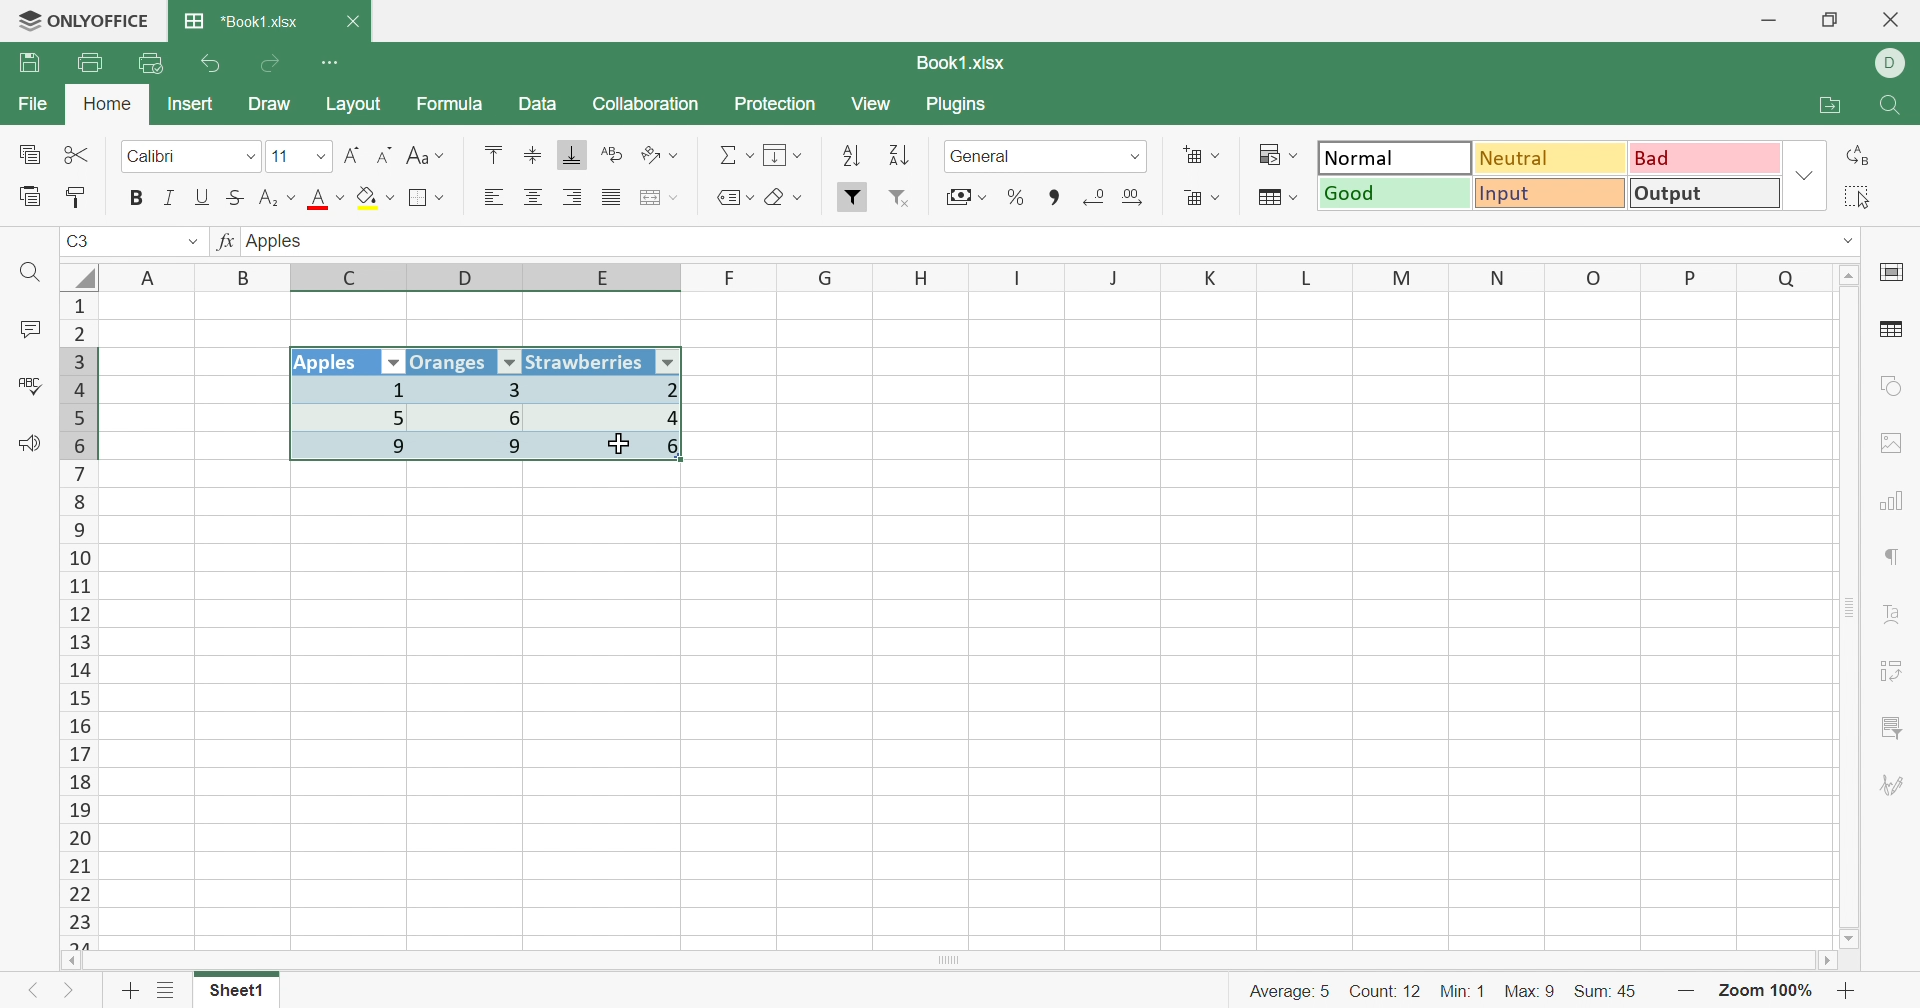 The height and width of the screenshot is (1008, 1920). I want to click on Bold, so click(137, 197).